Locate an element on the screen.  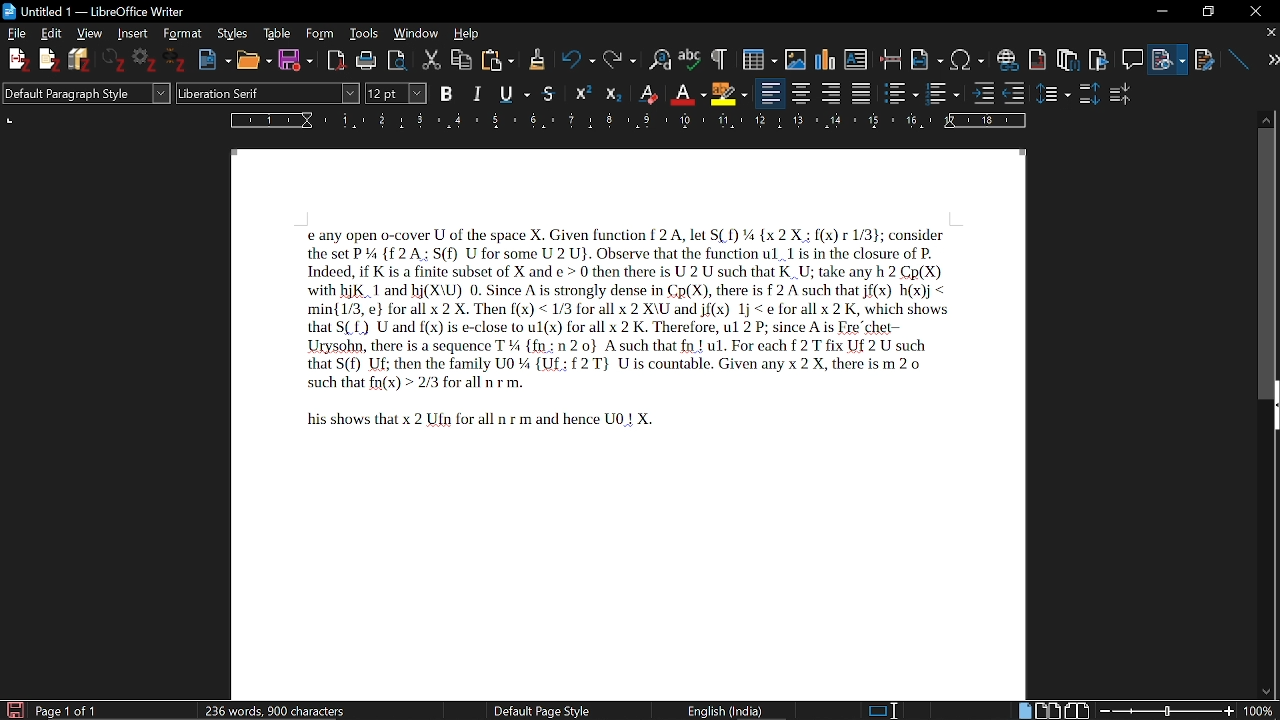
View is located at coordinates (87, 33).